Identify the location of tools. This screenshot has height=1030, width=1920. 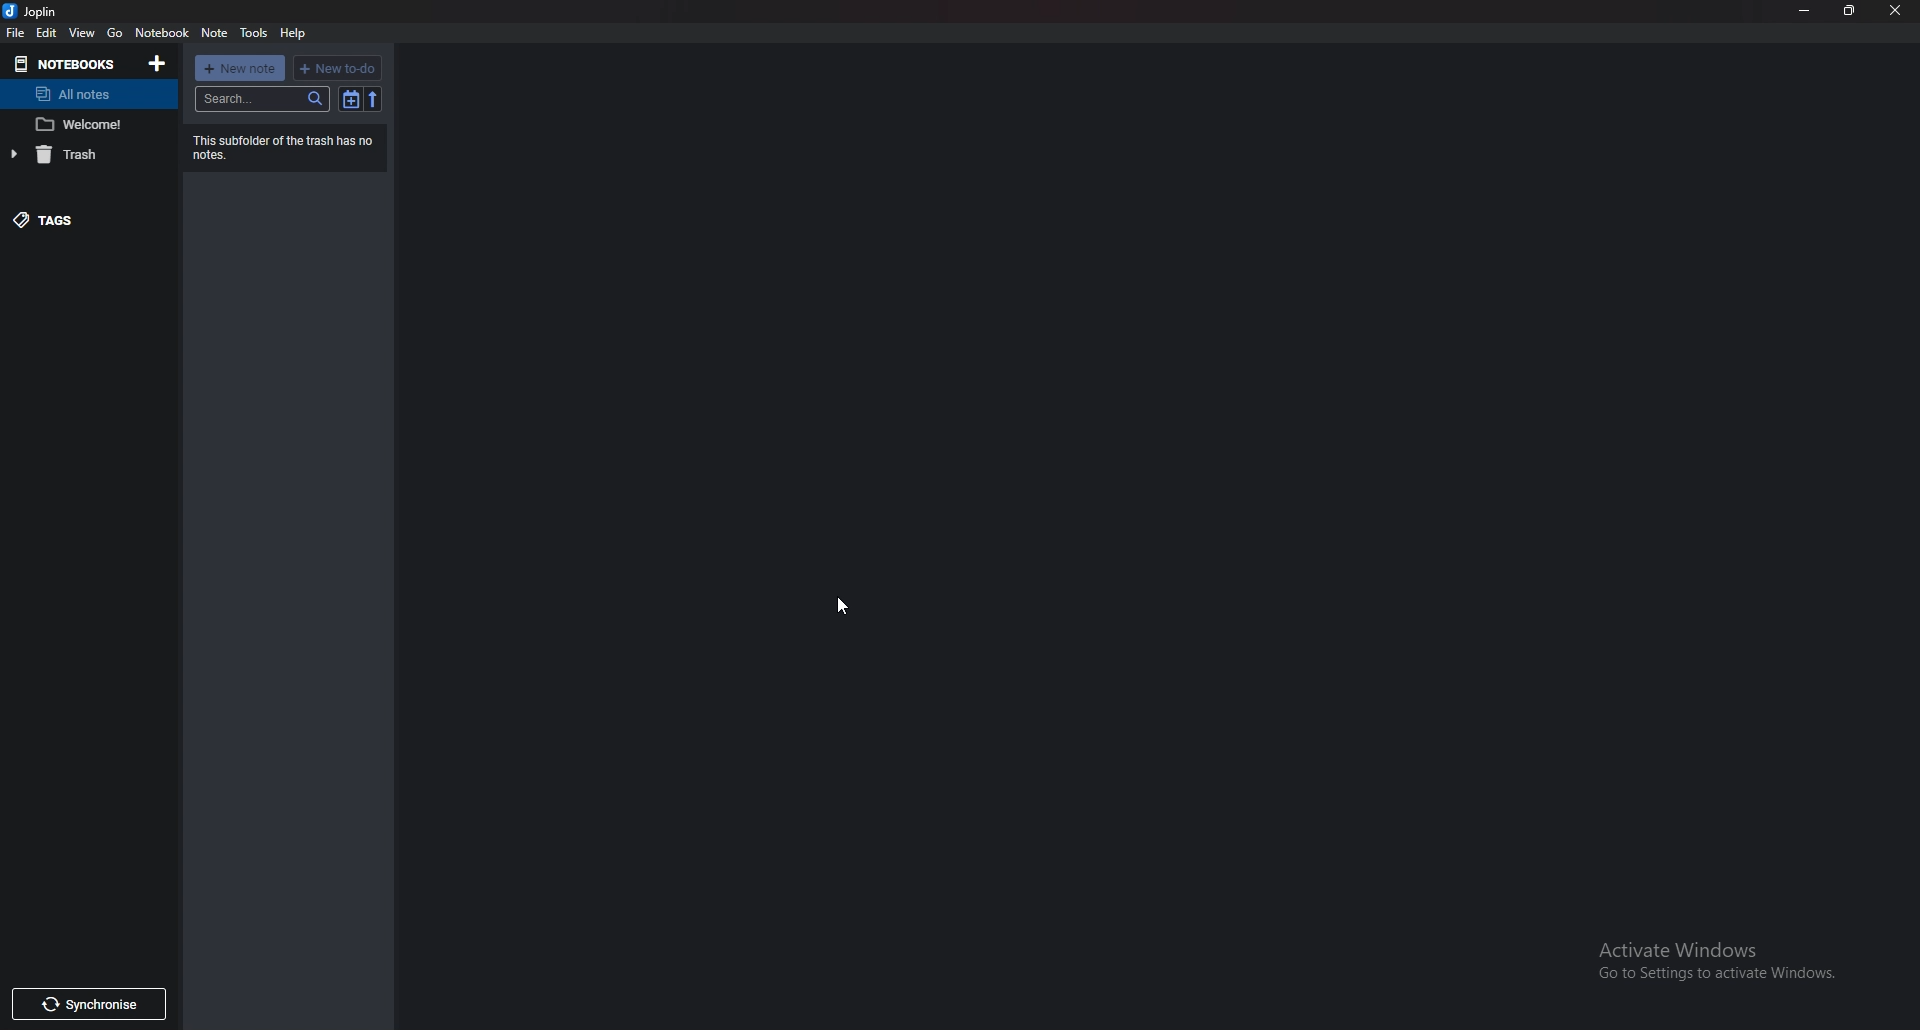
(254, 33).